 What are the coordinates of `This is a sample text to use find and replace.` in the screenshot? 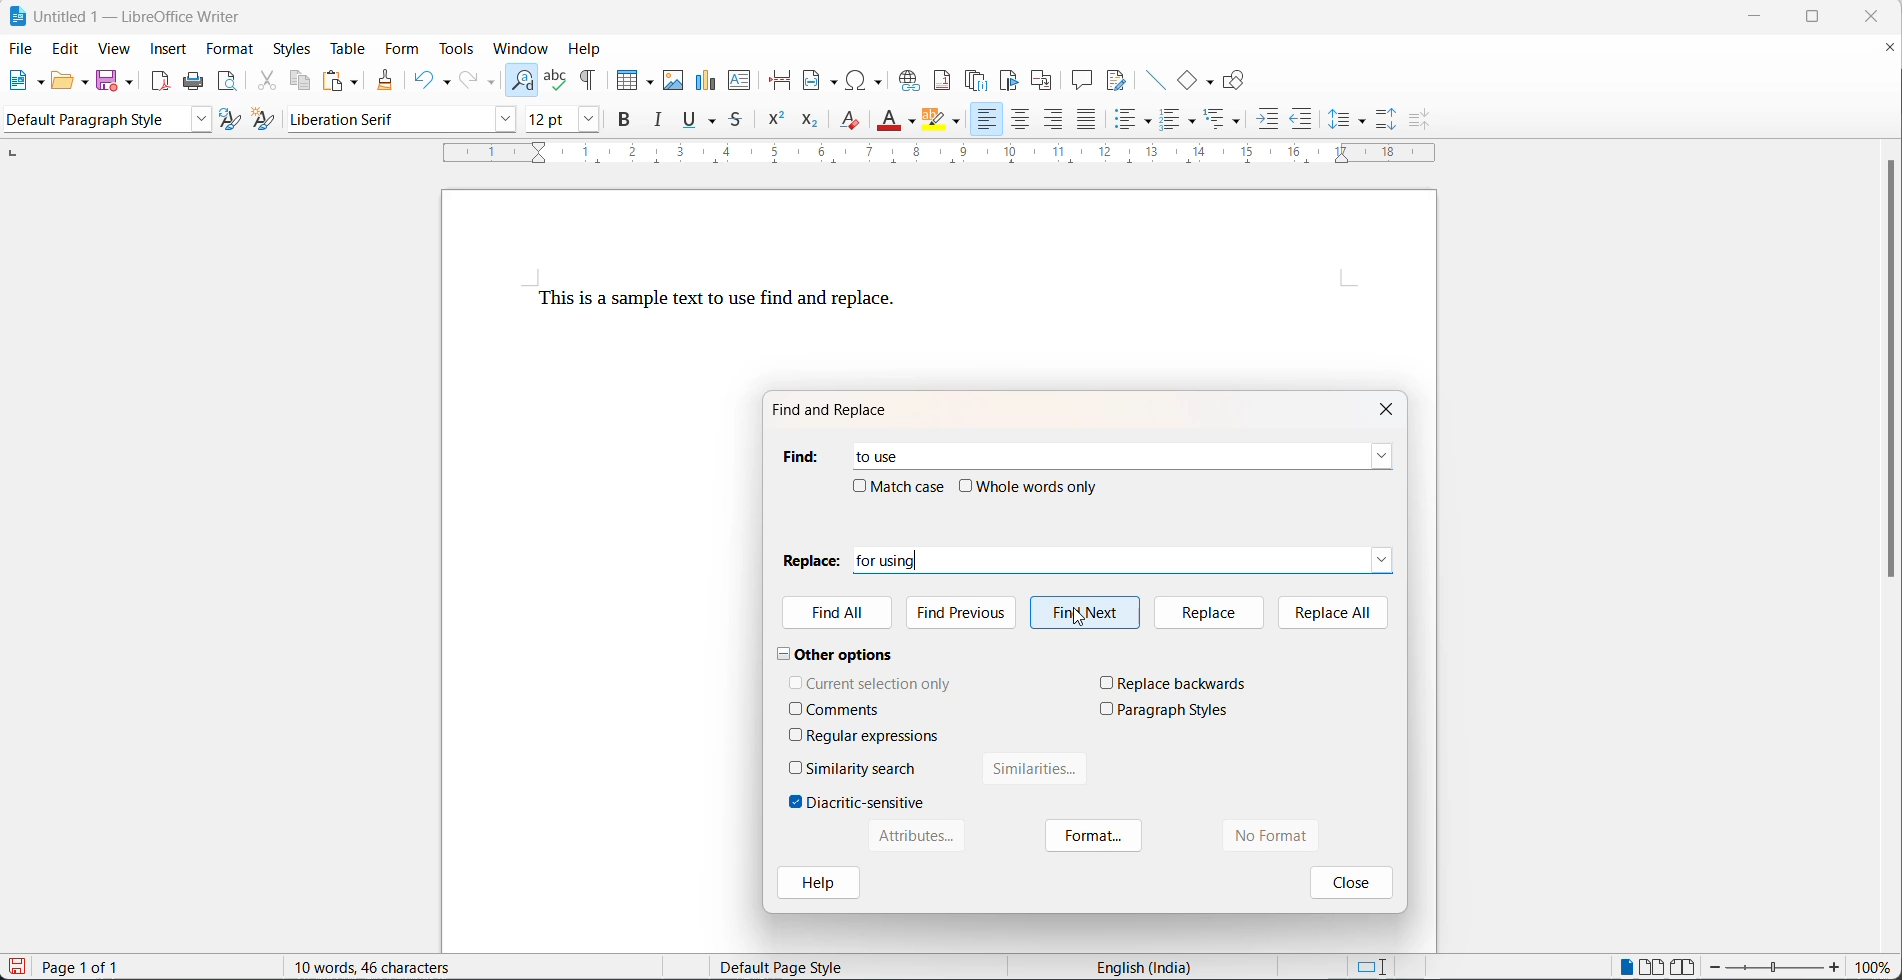 It's located at (717, 301).